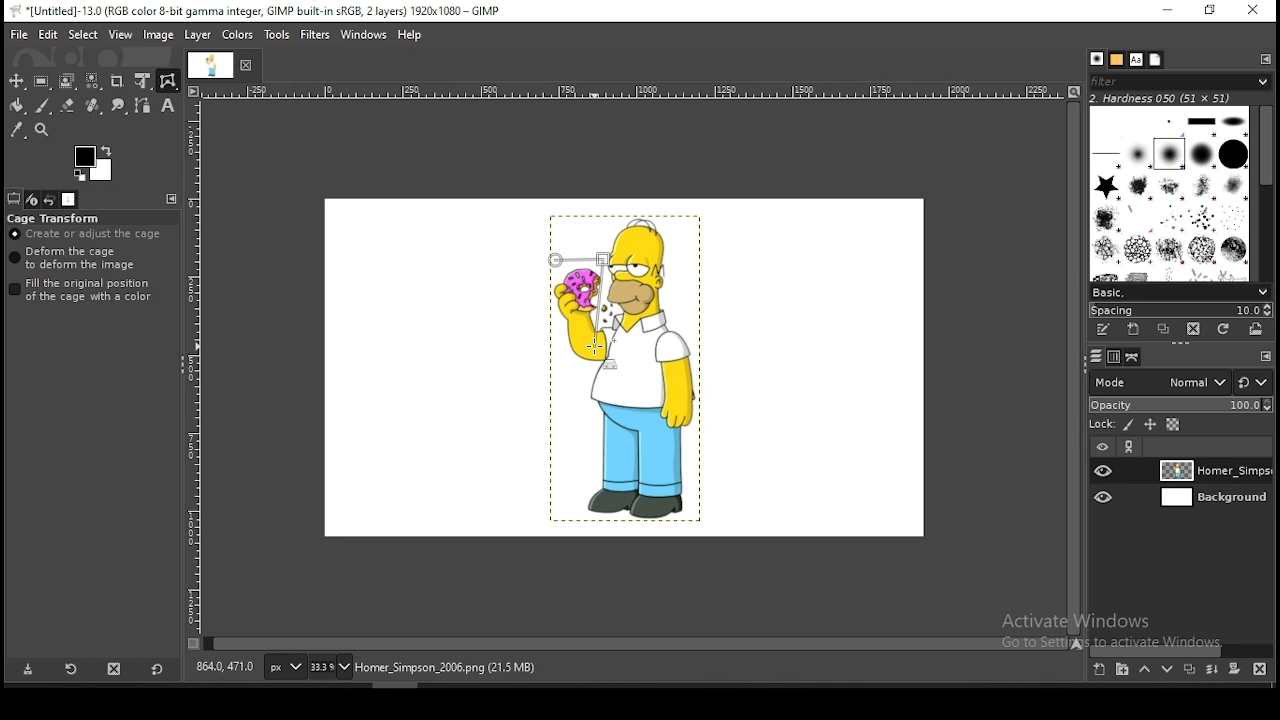  Describe the element at coordinates (55, 218) in the screenshot. I see `cage transform` at that location.